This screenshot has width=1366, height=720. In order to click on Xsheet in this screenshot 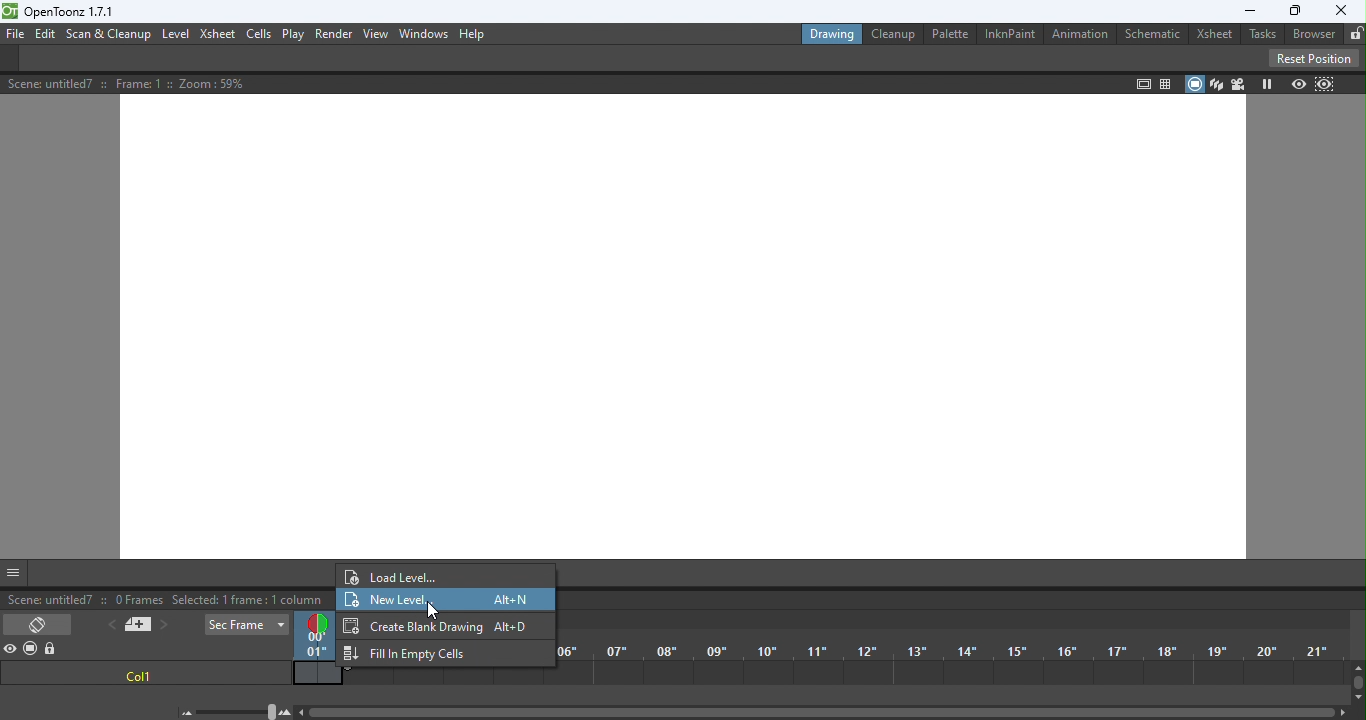, I will do `click(218, 36)`.